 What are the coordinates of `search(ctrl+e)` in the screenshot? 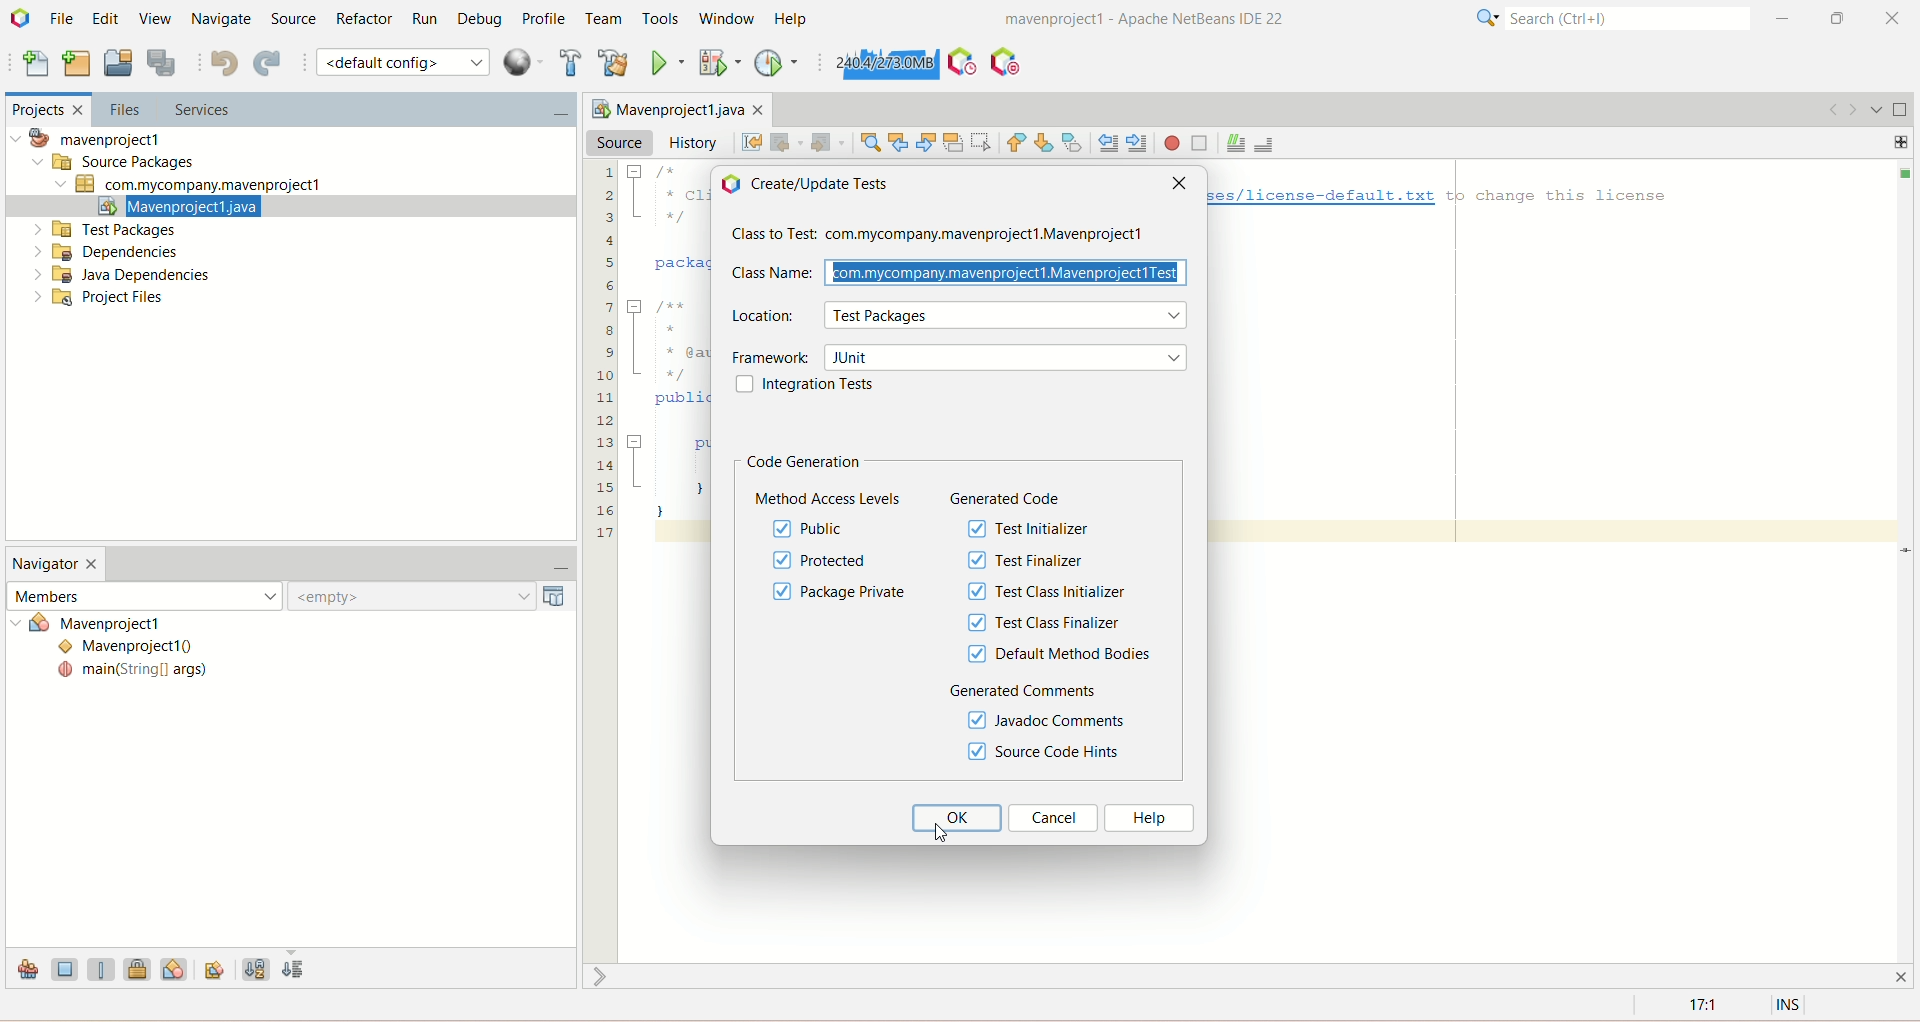 It's located at (1603, 19).